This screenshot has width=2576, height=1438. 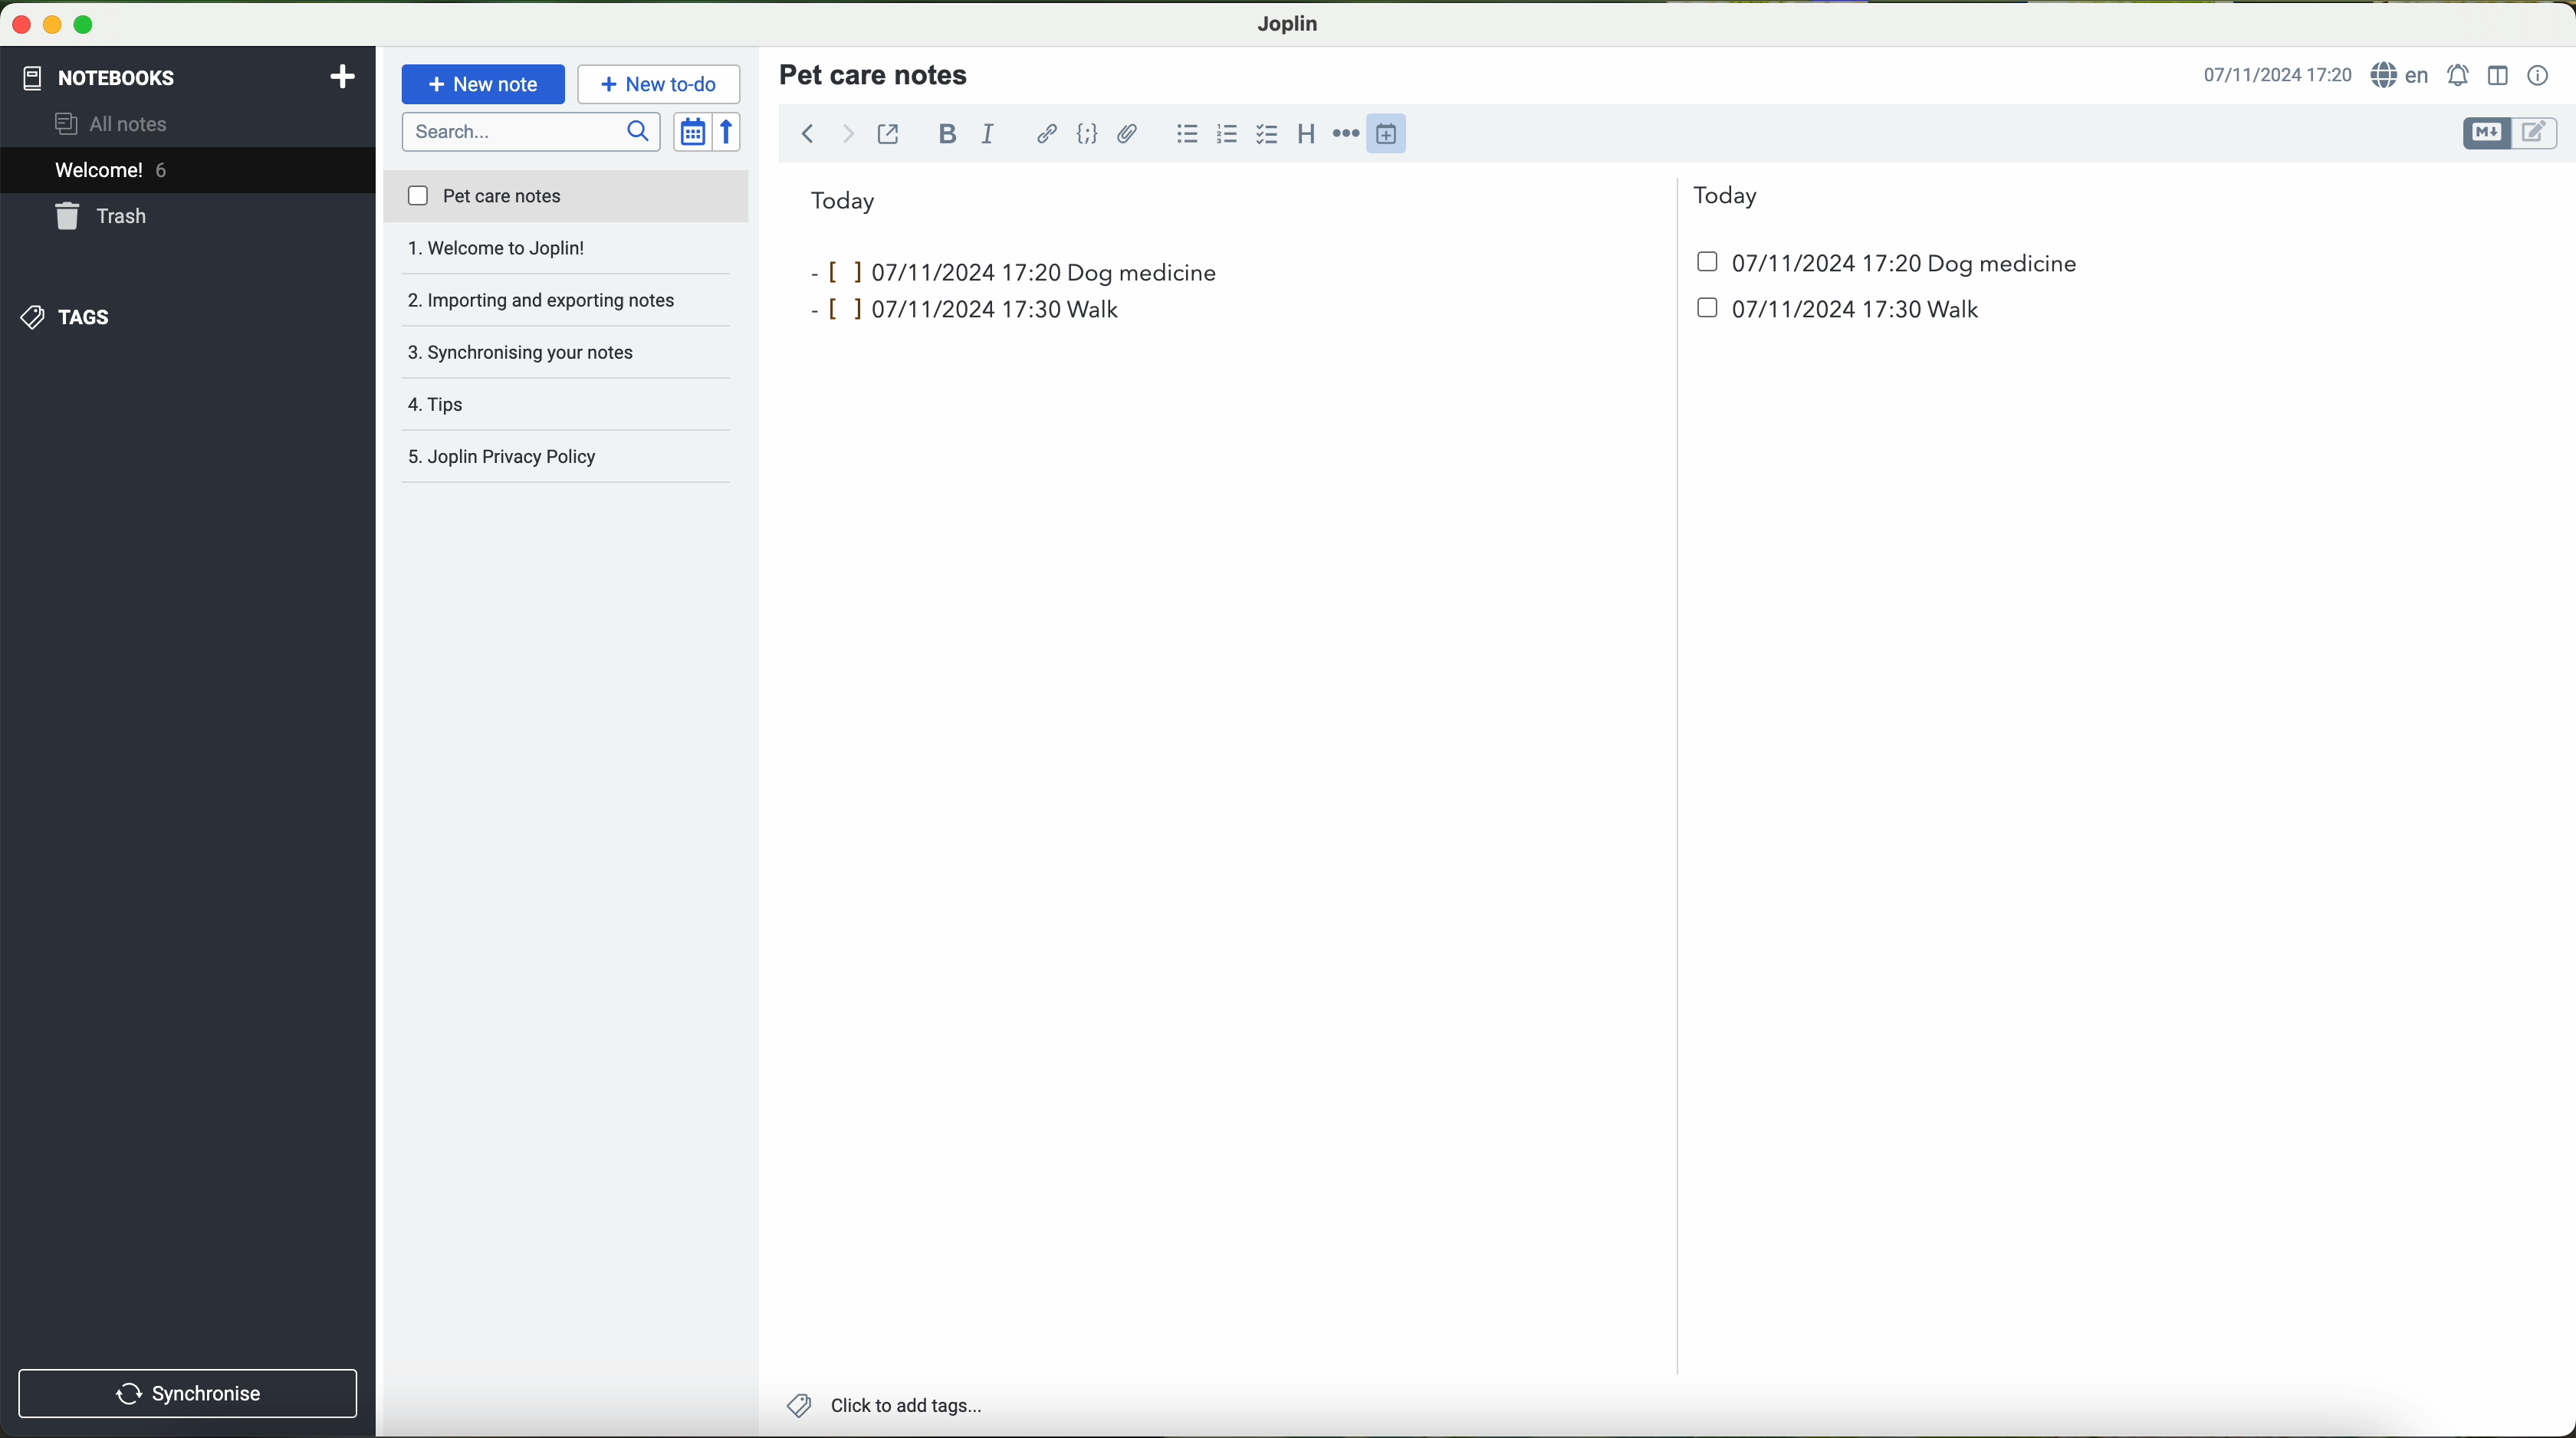 I want to click on Joplin privacy policy, so click(x=568, y=405).